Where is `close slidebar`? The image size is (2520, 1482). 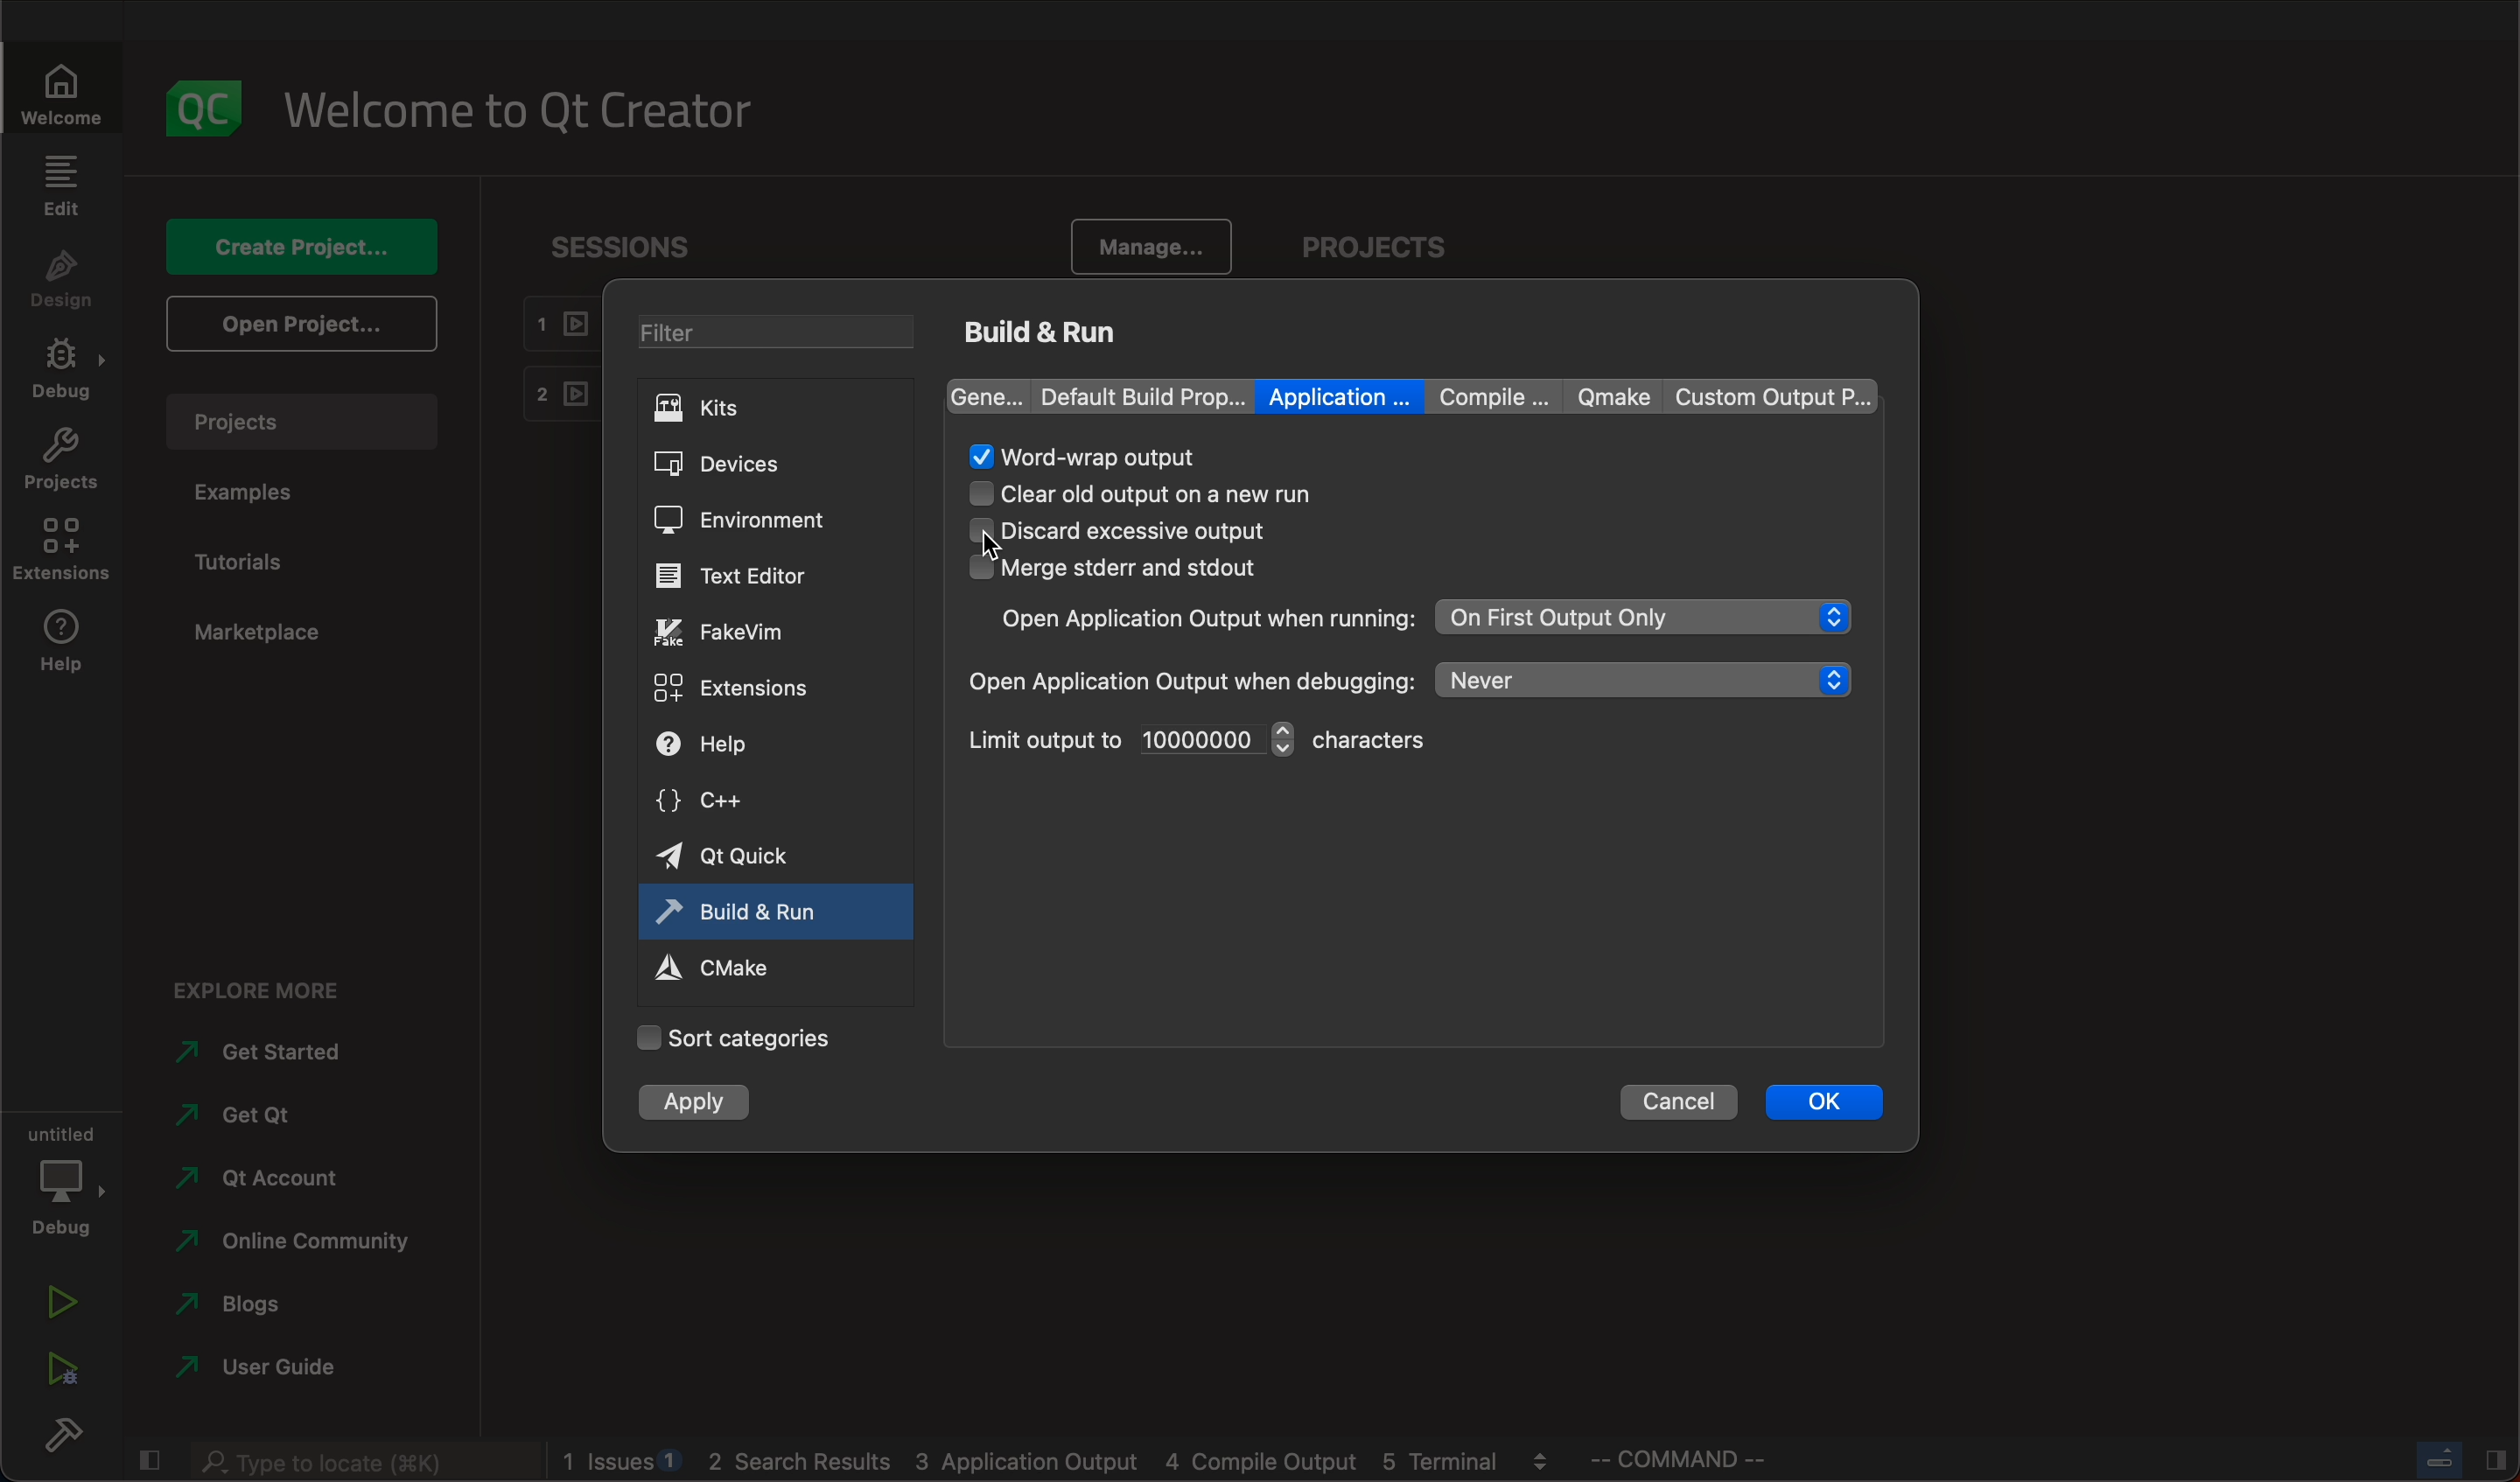
close slidebar is located at coordinates (149, 1459).